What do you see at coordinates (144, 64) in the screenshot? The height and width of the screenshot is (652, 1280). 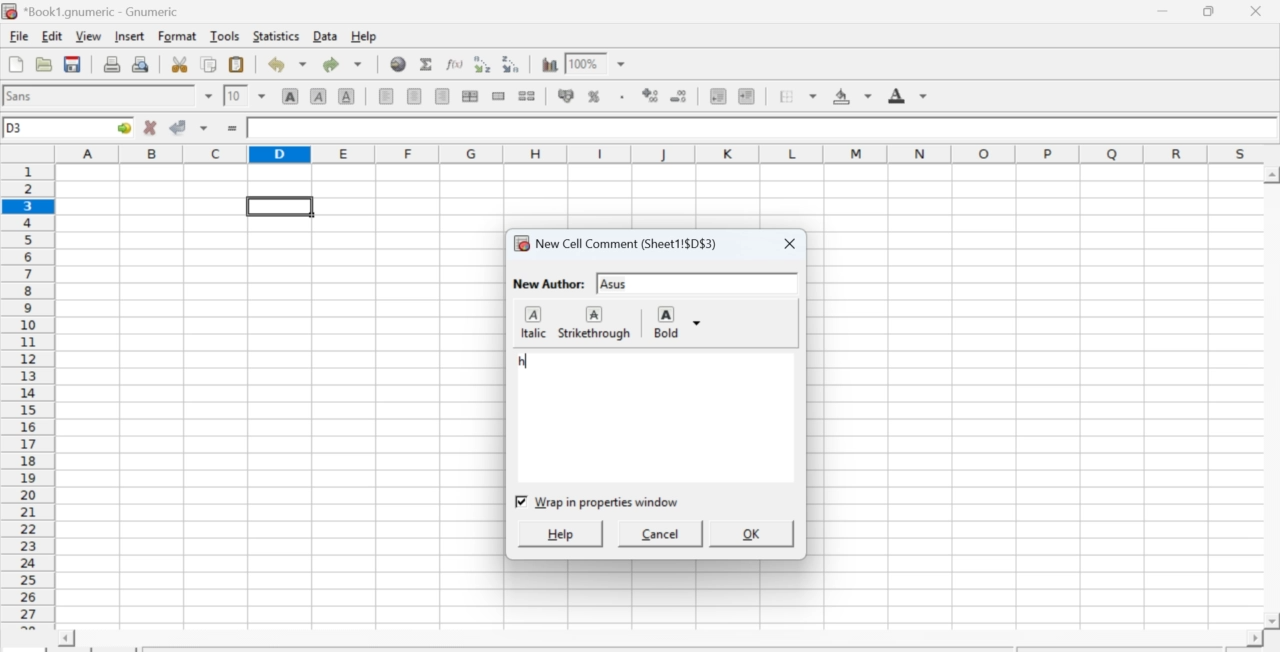 I see `Print preview` at bounding box center [144, 64].